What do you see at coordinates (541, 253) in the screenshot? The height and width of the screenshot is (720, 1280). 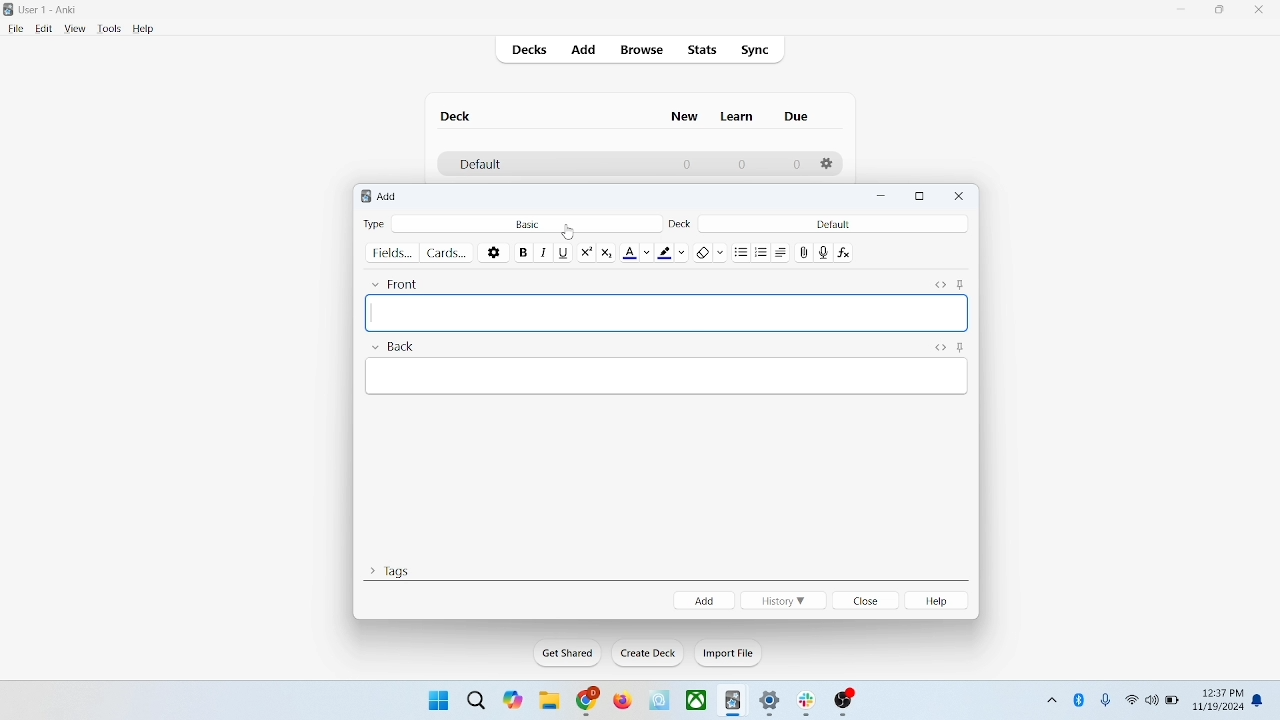 I see `italics` at bounding box center [541, 253].